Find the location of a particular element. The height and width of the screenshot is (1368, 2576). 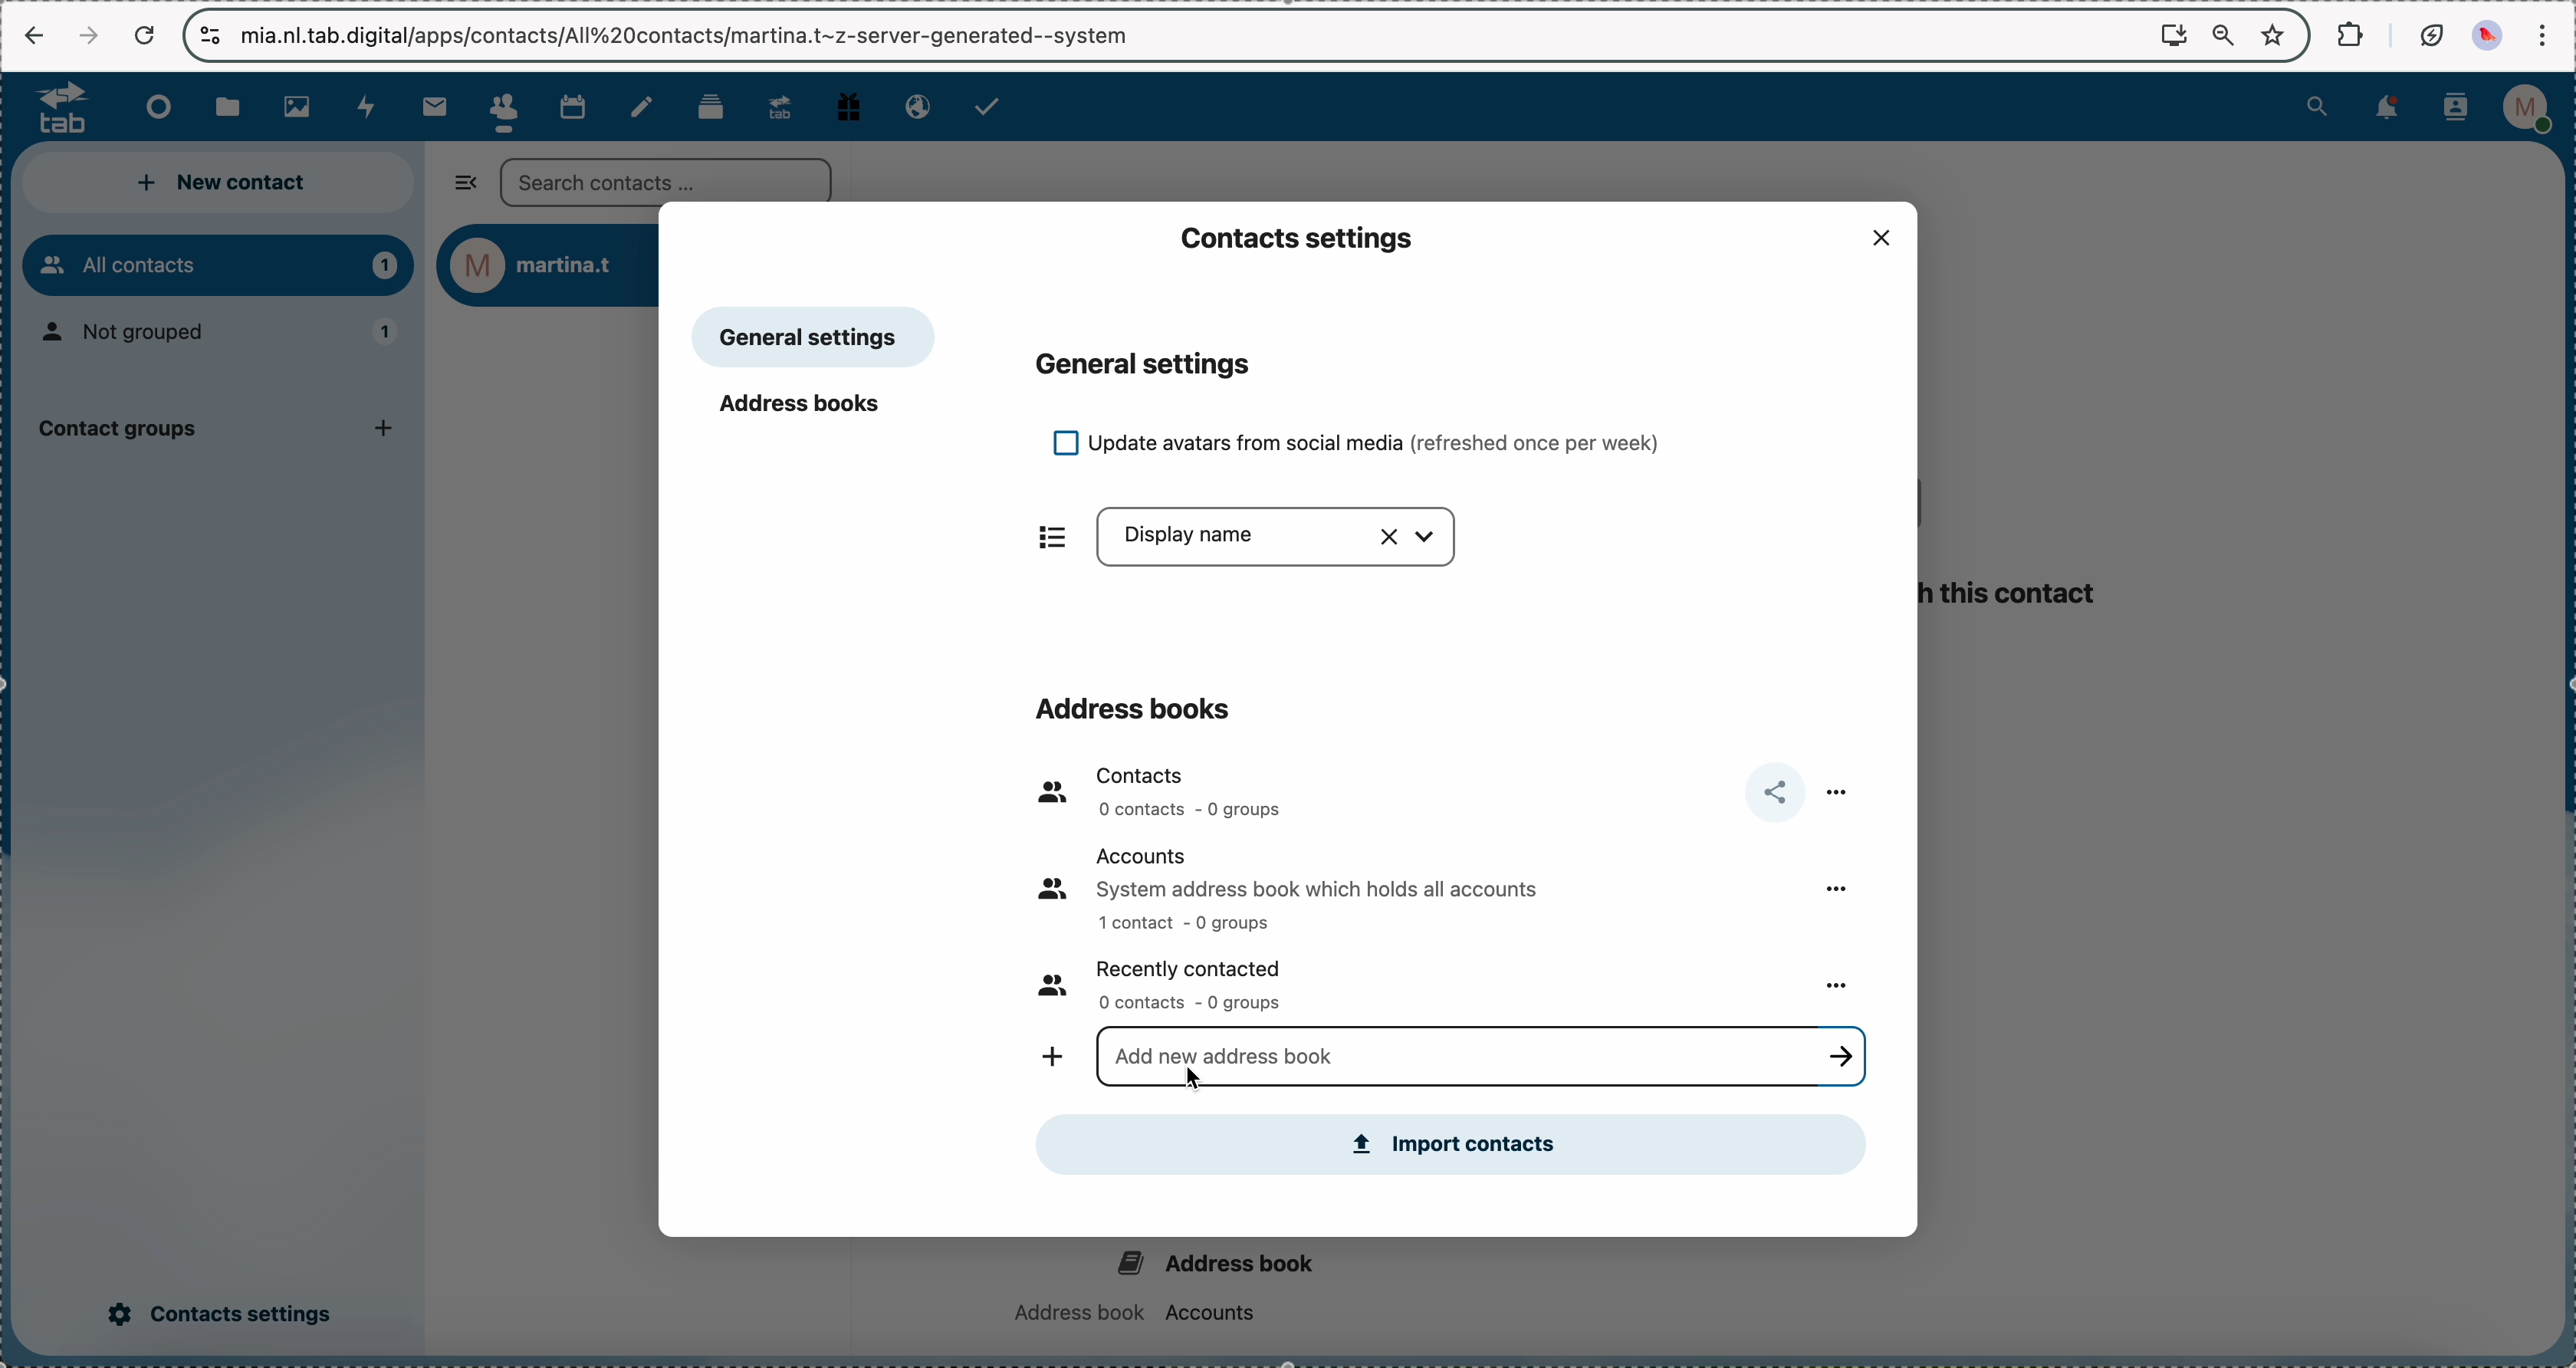

calendar is located at coordinates (571, 105).